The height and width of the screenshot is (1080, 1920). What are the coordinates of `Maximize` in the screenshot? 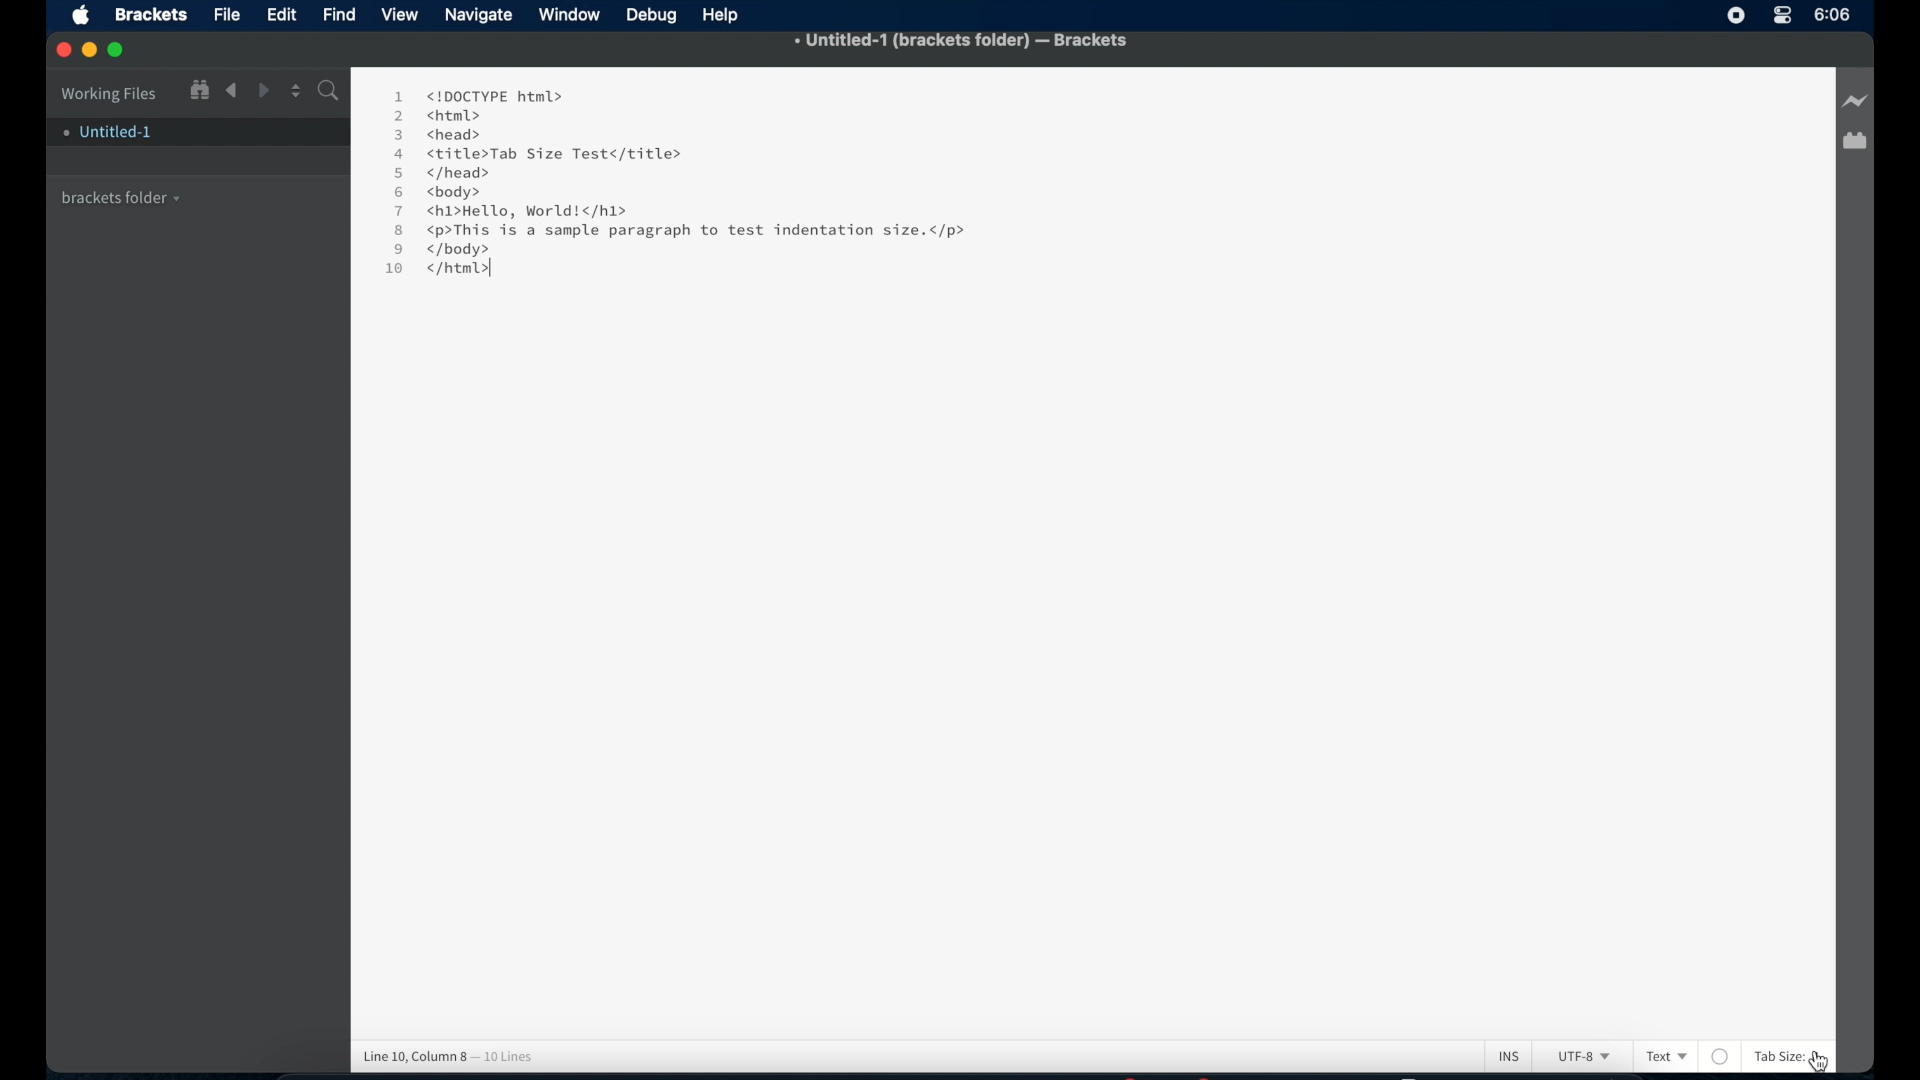 It's located at (122, 50).